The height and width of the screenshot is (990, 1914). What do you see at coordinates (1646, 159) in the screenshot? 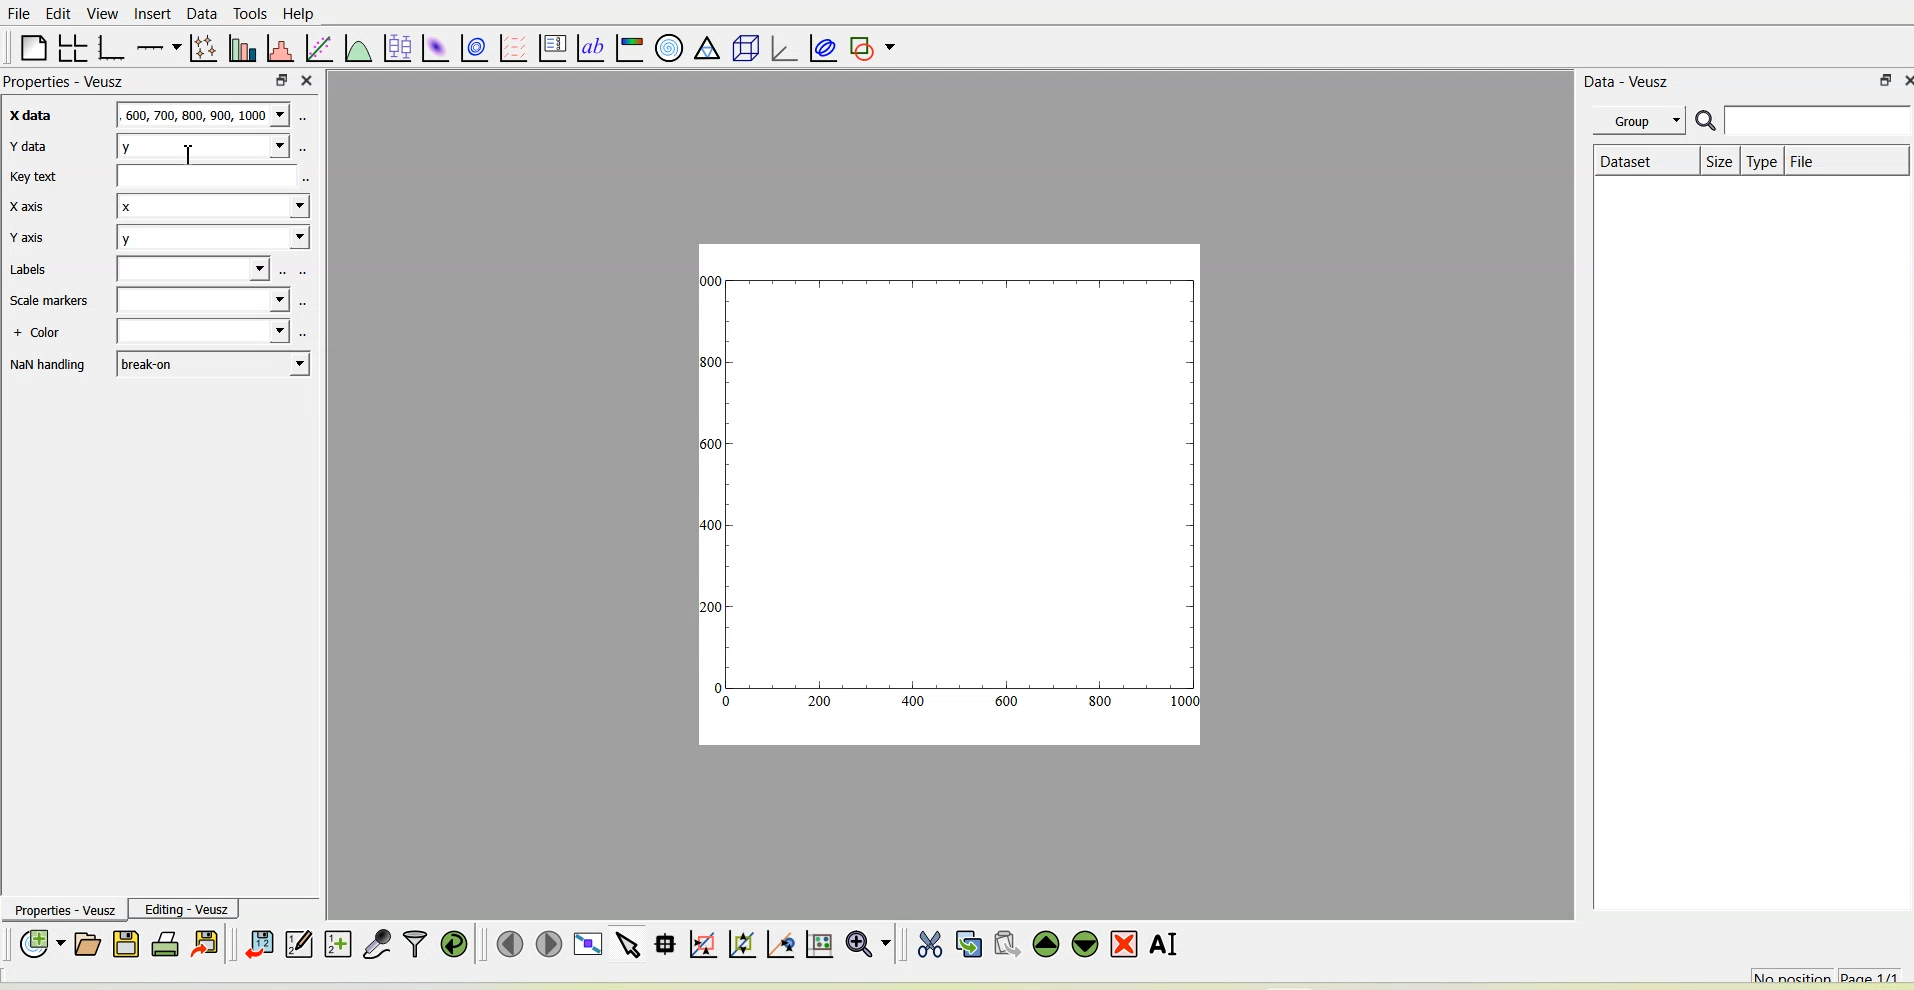
I see `Dataset` at bounding box center [1646, 159].